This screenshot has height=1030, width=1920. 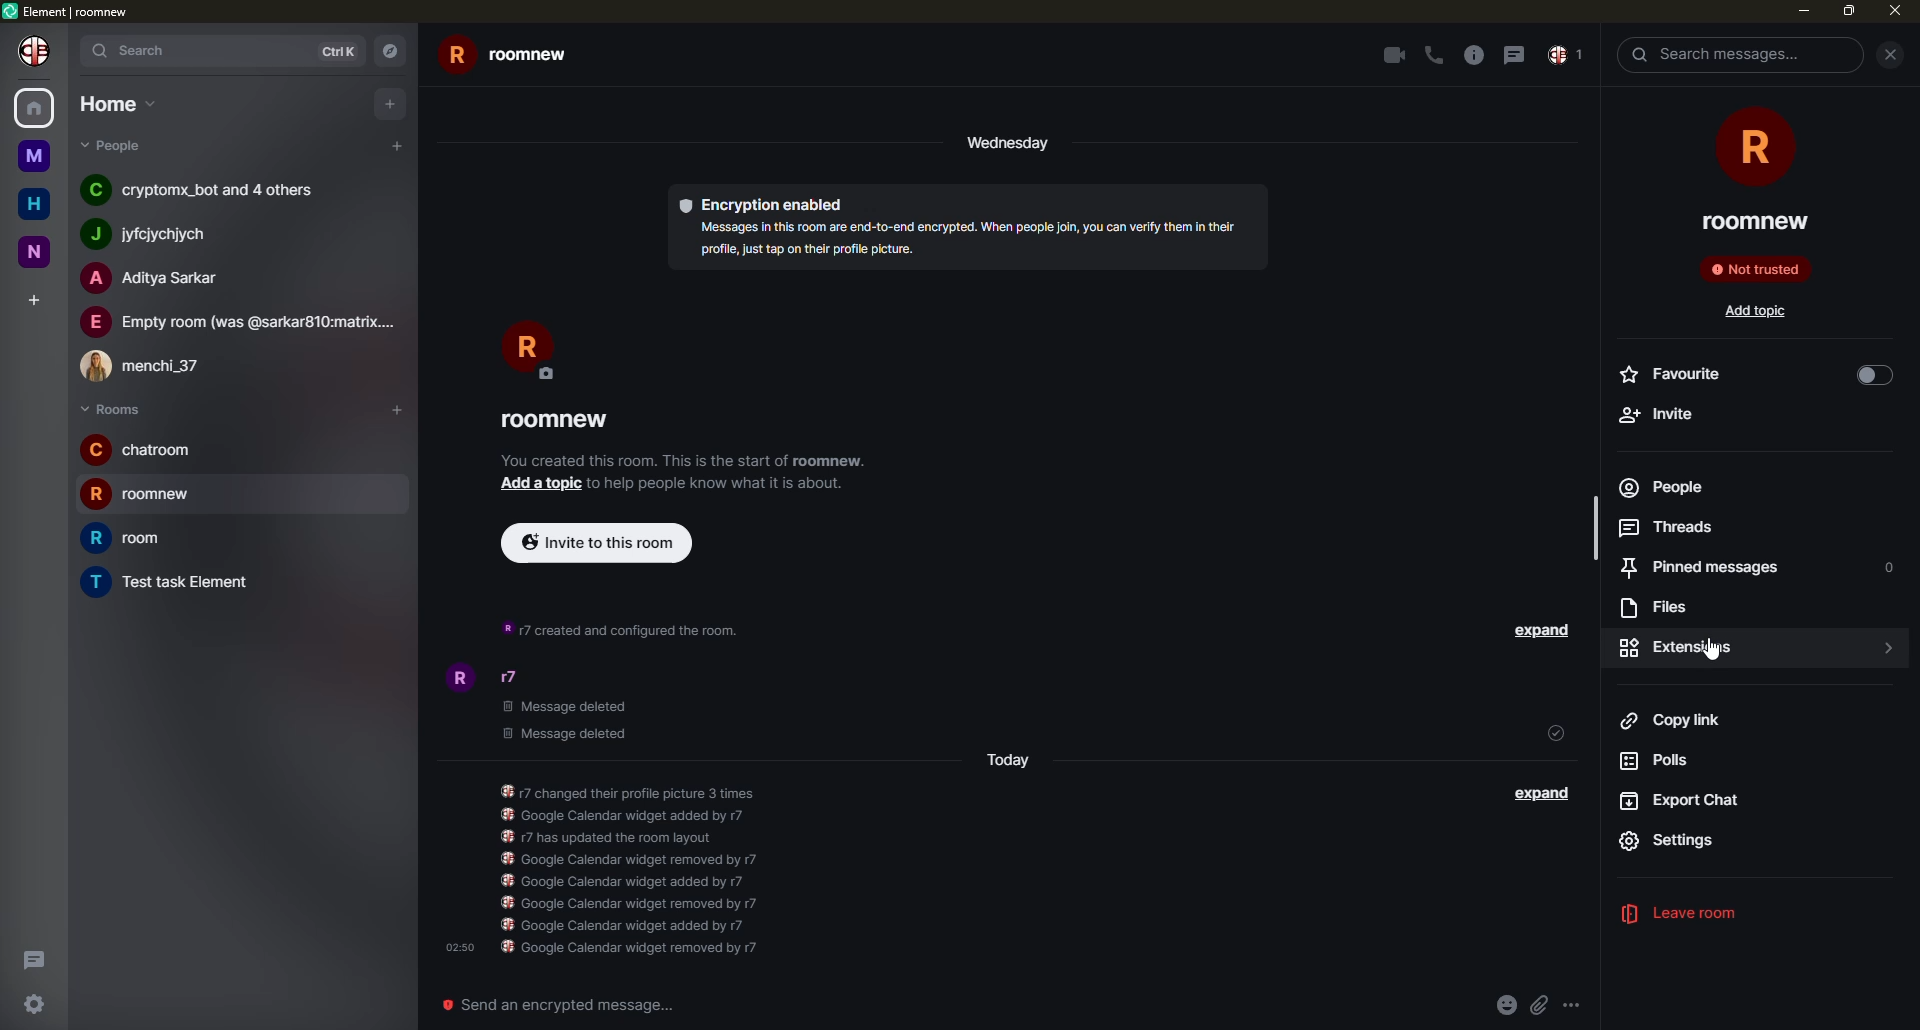 What do you see at coordinates (1748, 221) in the screenshot?
I see `roomnew` at bounding box center [1748, 221].